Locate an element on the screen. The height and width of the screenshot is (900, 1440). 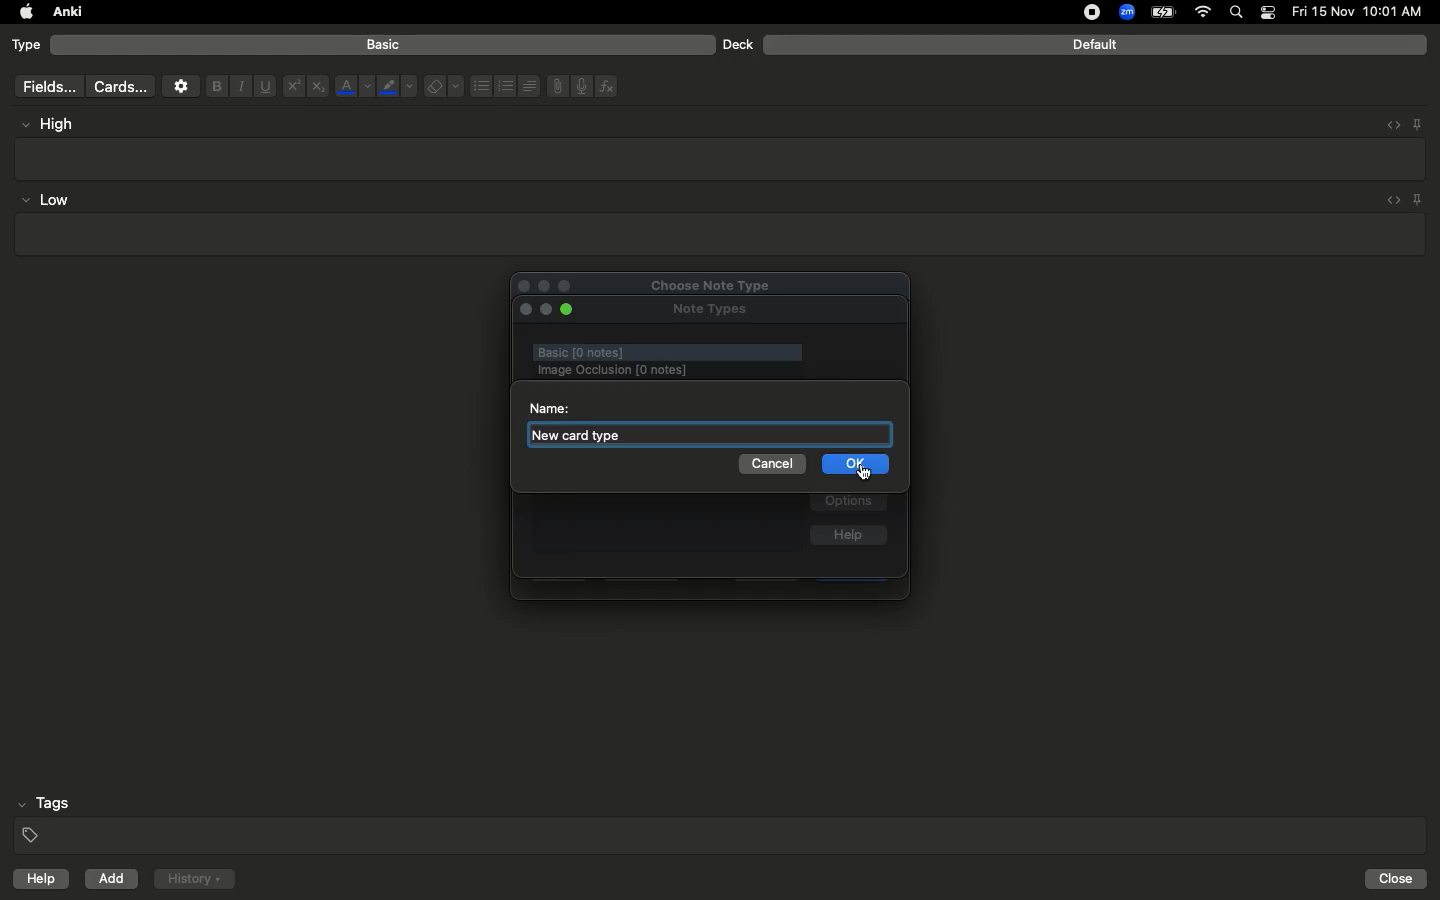
Subscript is located at coordinates (318, 87).